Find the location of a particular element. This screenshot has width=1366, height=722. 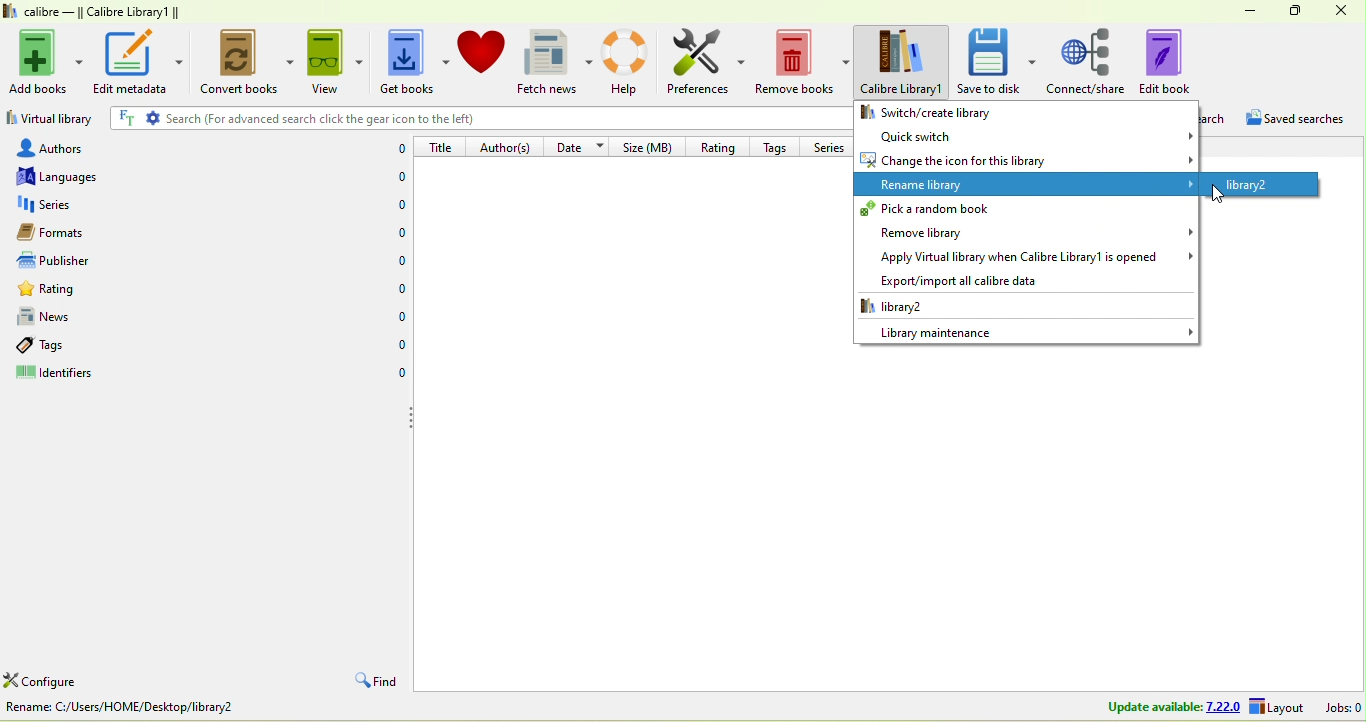

help is located at coordinates (630, 61).